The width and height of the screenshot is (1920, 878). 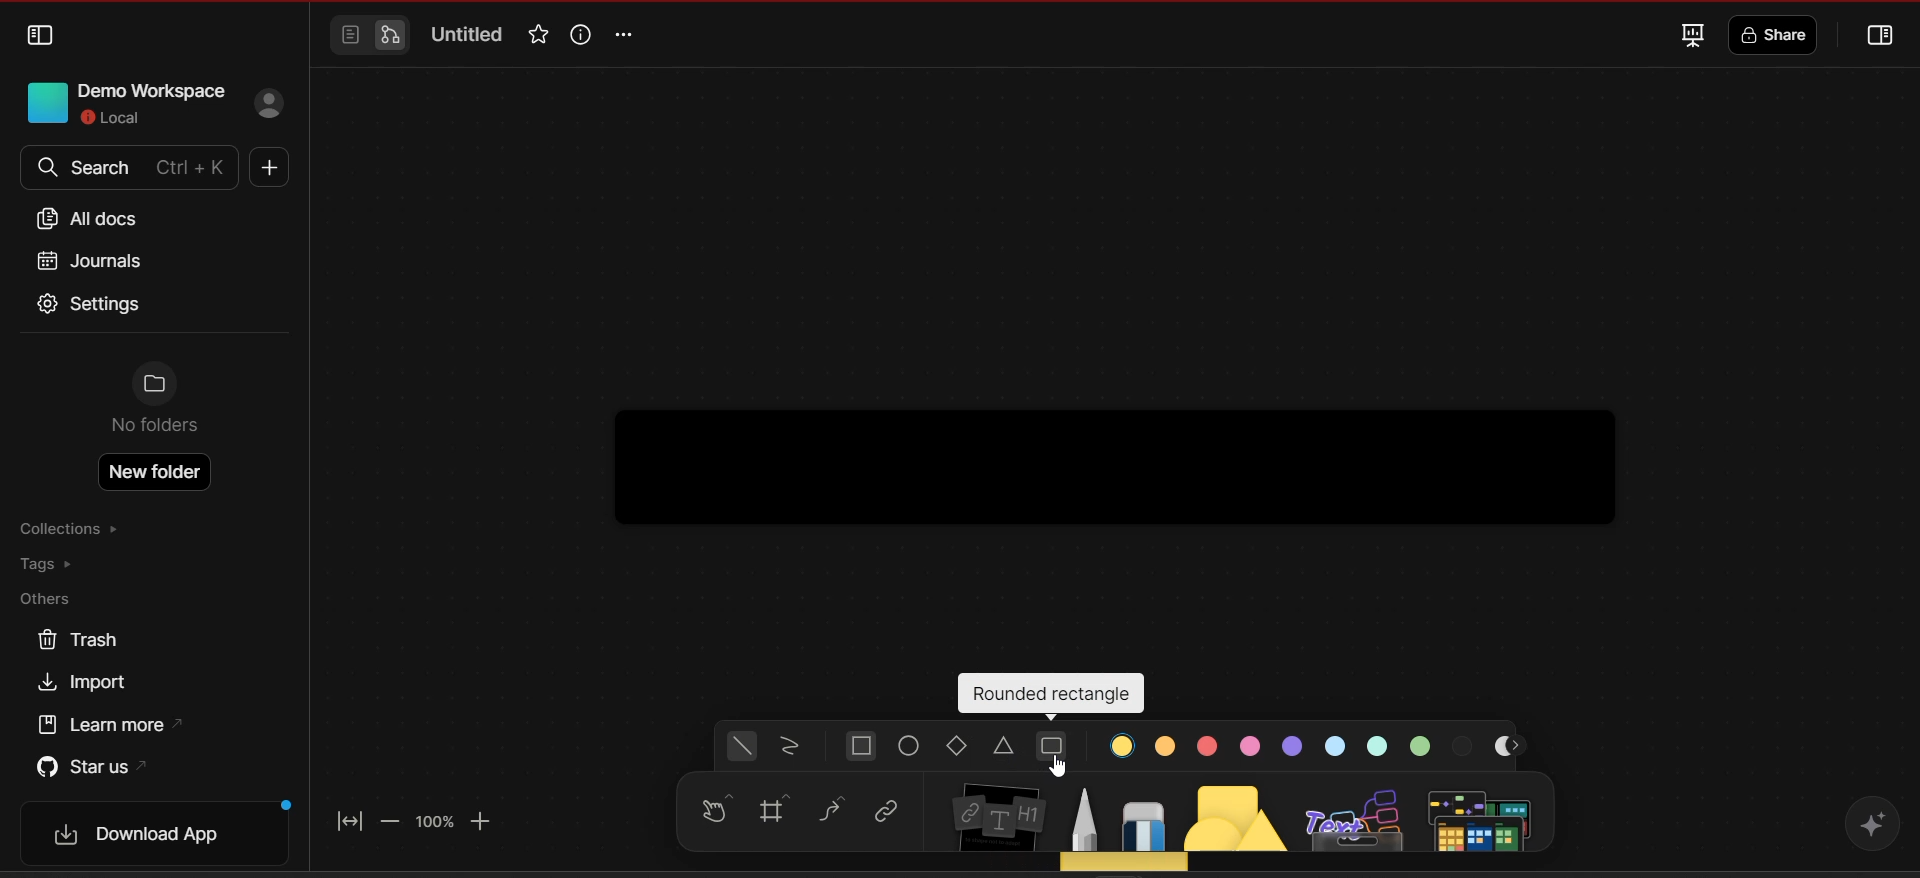 I want to click on color 9, so click(x=1465, y=744).